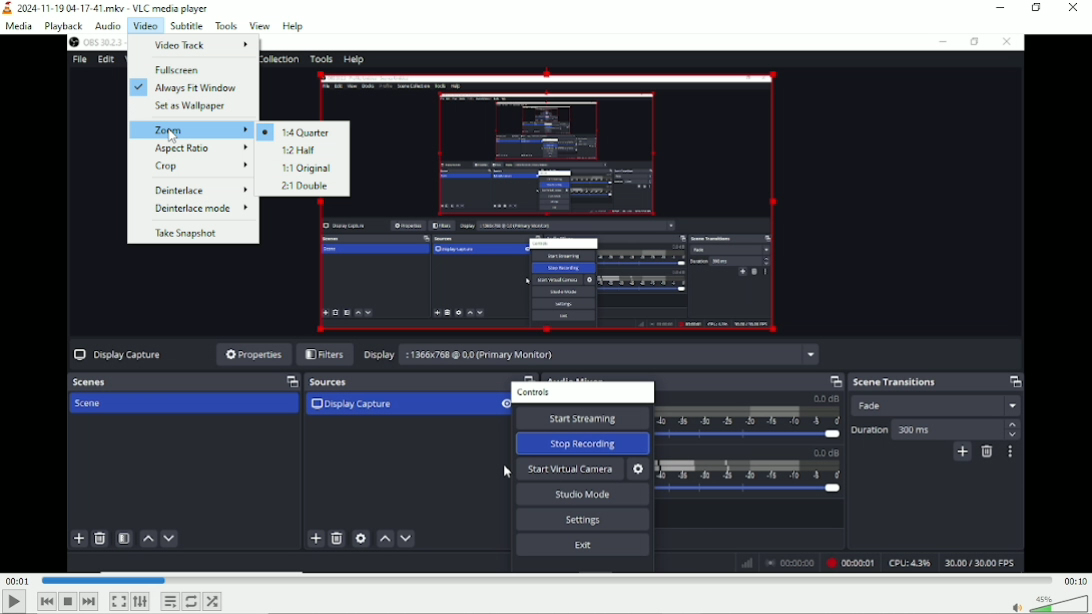  What do you see at coordinates (296, 131) in the screenshot?
I see `quarter` at bounding box center [296, 131].